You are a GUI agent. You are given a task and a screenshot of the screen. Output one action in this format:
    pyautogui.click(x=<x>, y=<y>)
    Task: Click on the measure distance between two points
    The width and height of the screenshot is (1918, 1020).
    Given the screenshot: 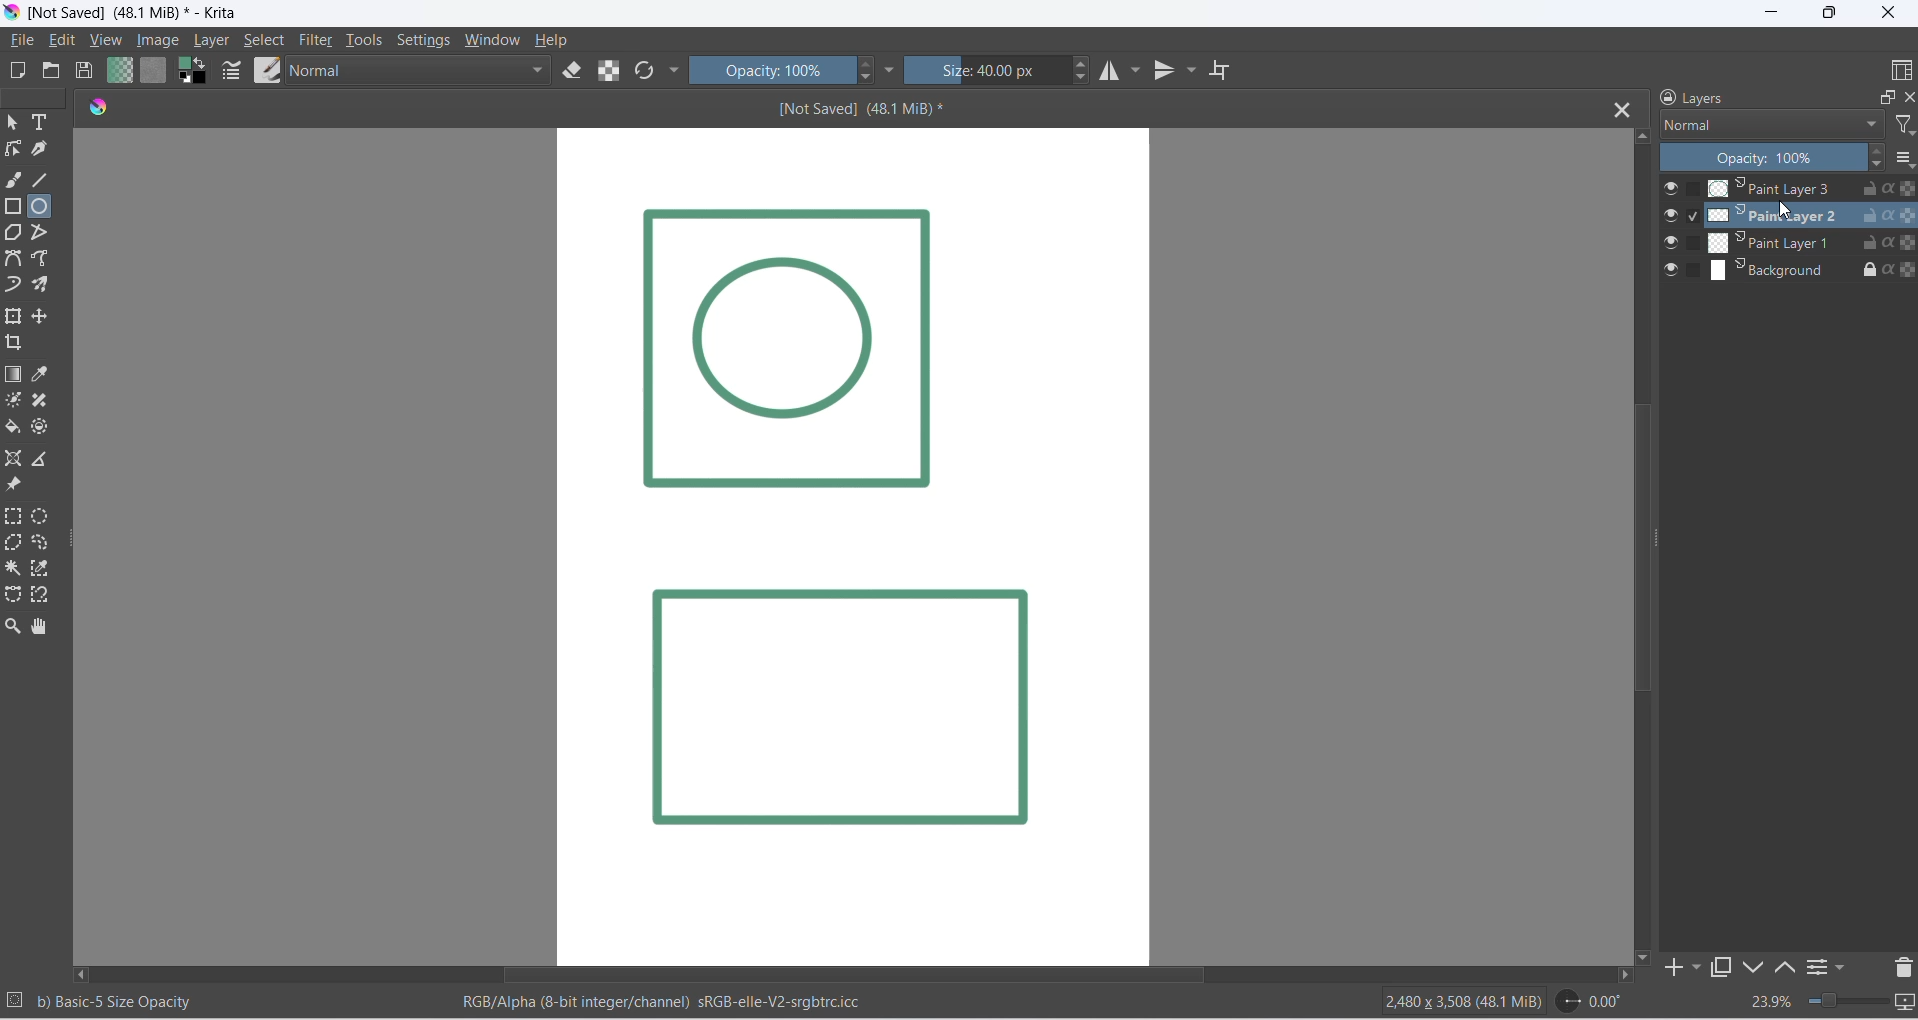 What is the action you would take?
    pyautogui.click(x=45, y=458)
    